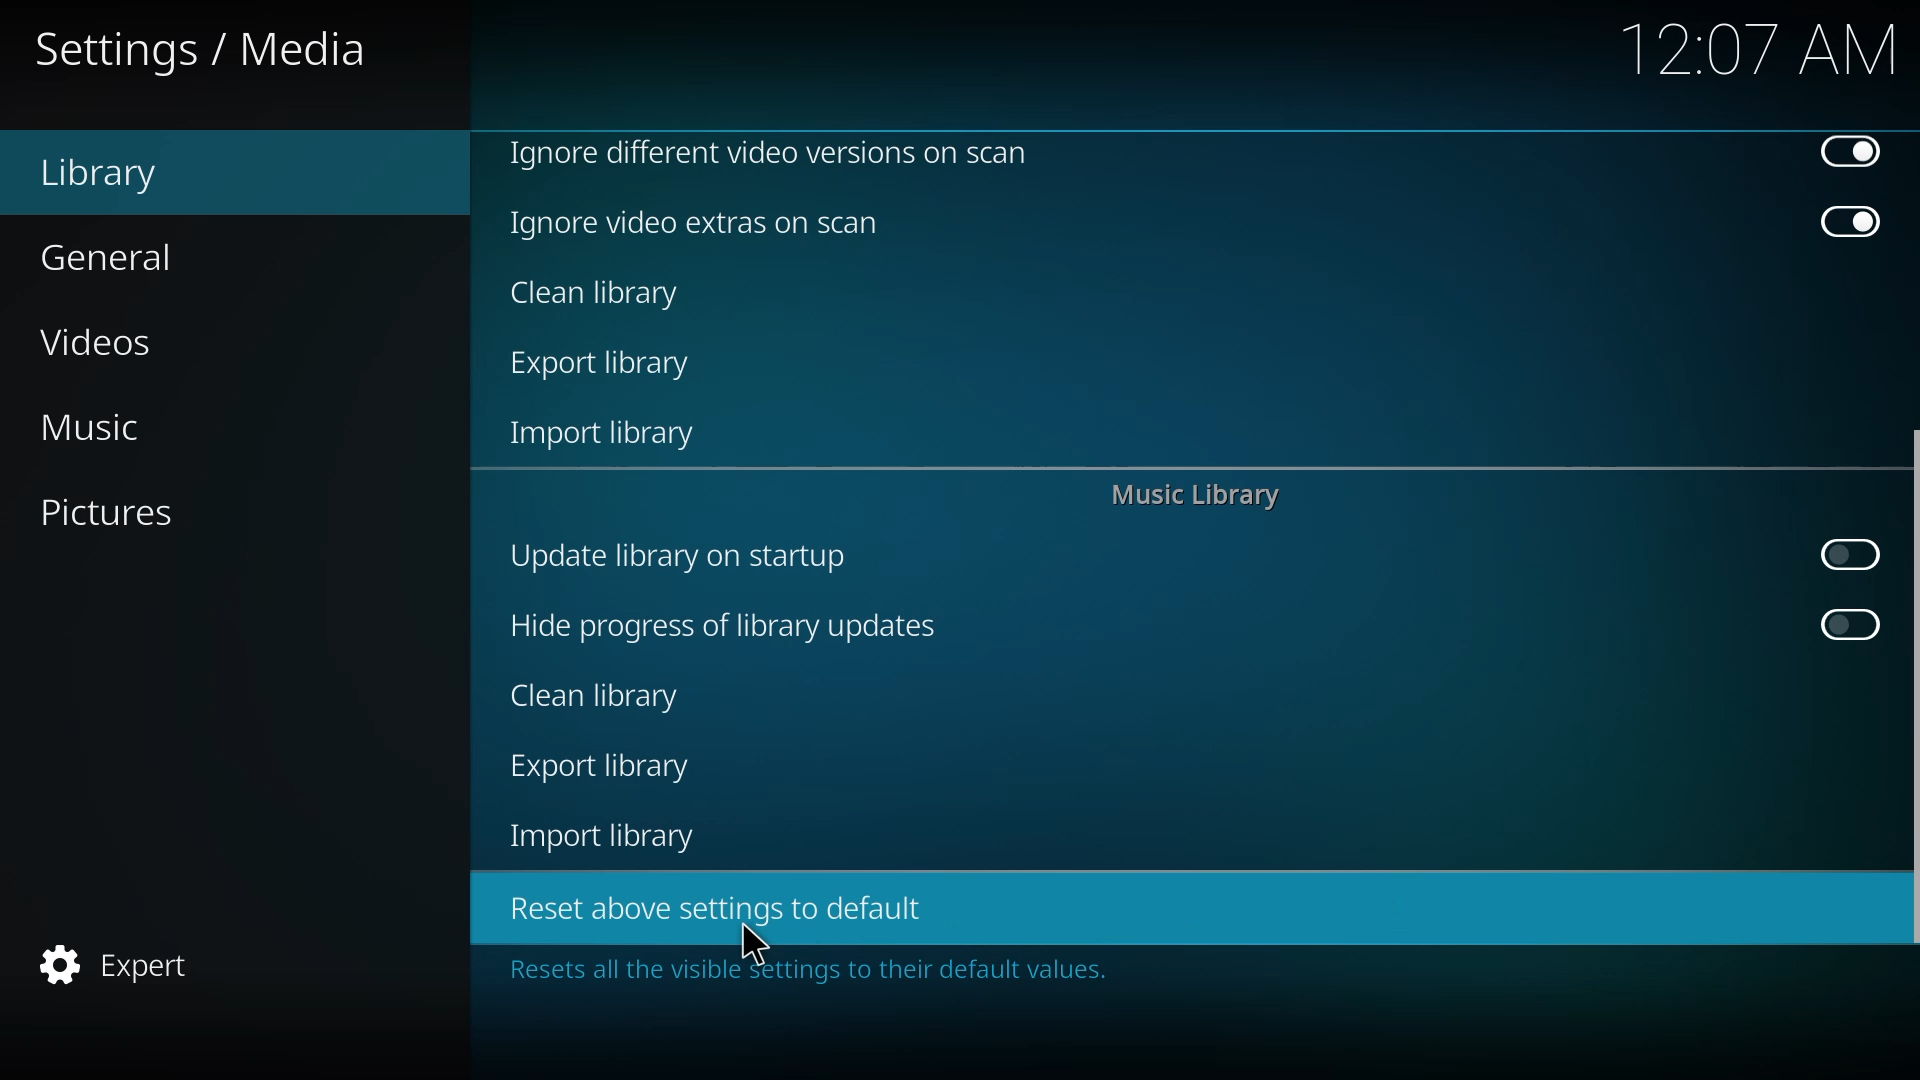  What do you see at coordinates (1926, 688) in the screenshot?
I see `Scroll Bar` at bounding box center [1926, 688].